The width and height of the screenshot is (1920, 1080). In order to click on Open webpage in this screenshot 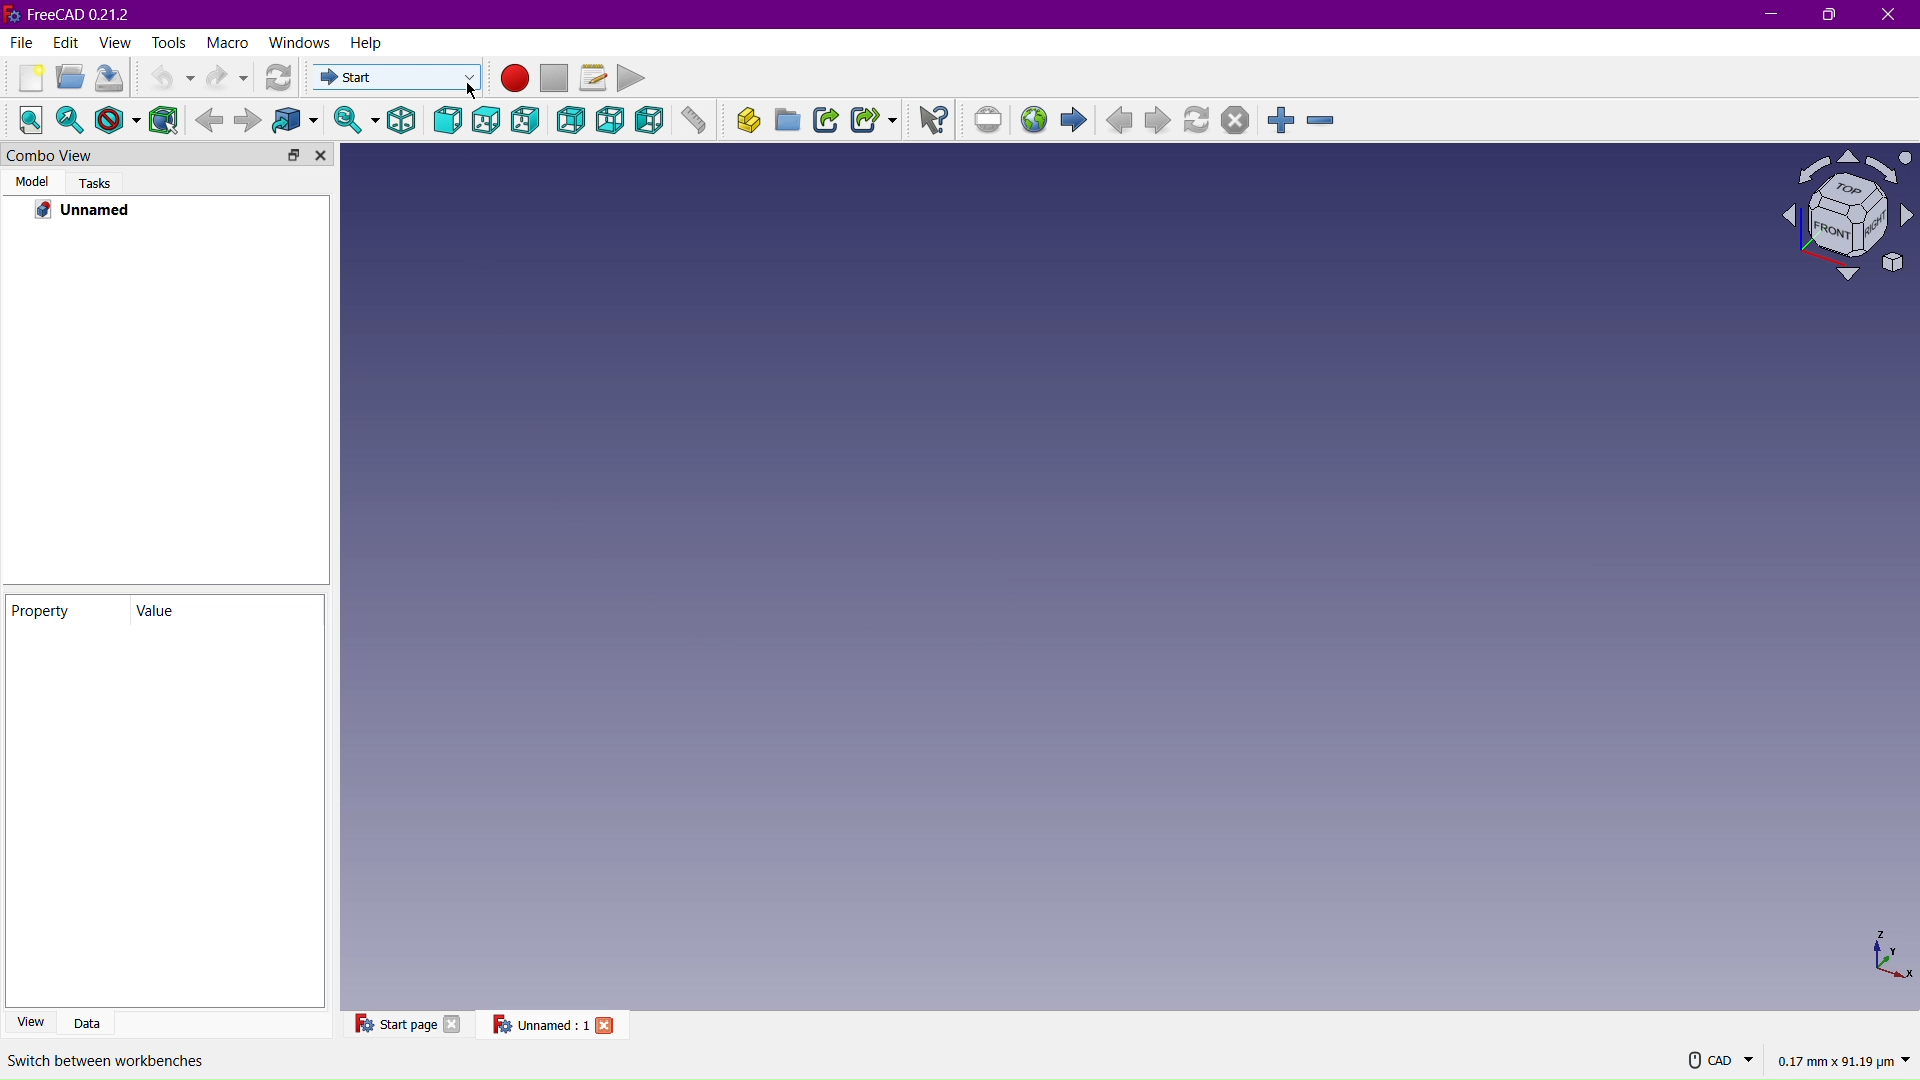, I will do `click(1037, 121)`.